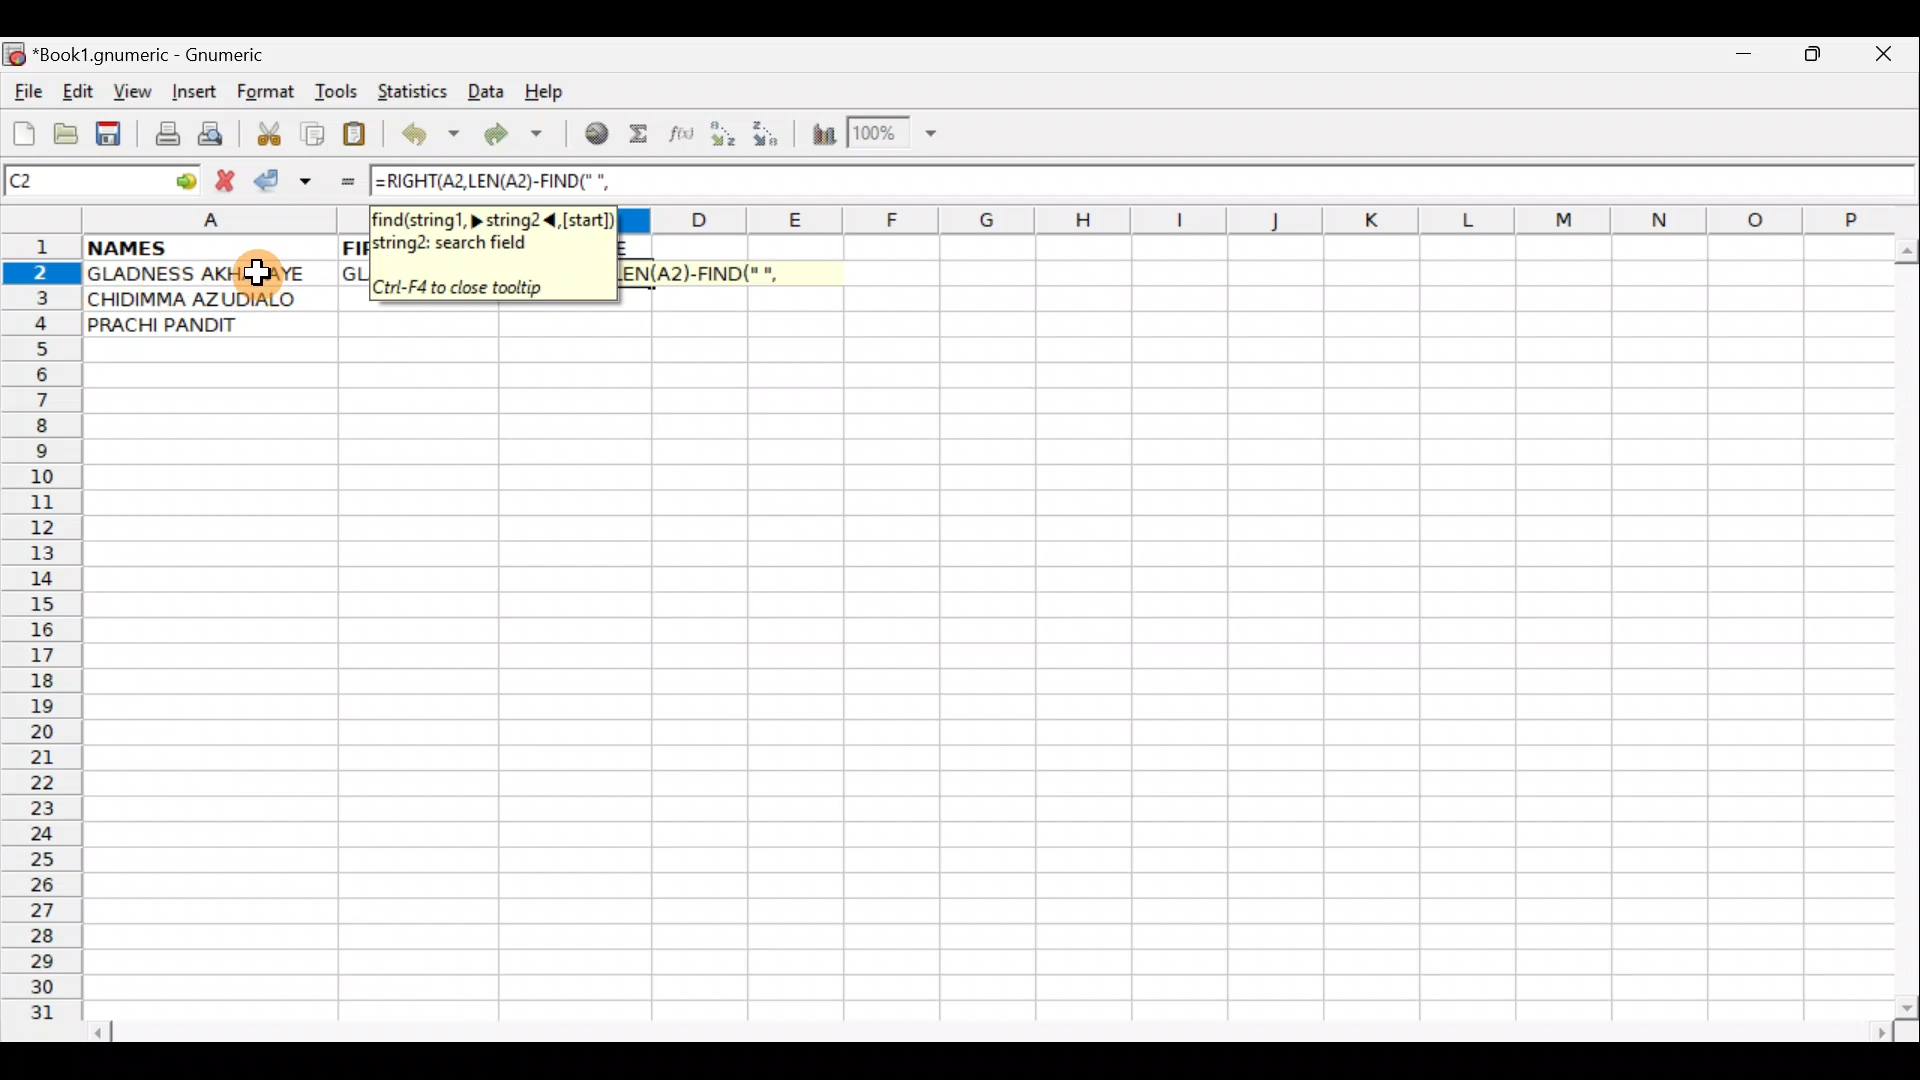 This screenshot has width=1920, height=1080. Describe the element at coordinates (167, 55) in the screenshot. I see `*Book1.gnumeric - Gnumeric` at that location.